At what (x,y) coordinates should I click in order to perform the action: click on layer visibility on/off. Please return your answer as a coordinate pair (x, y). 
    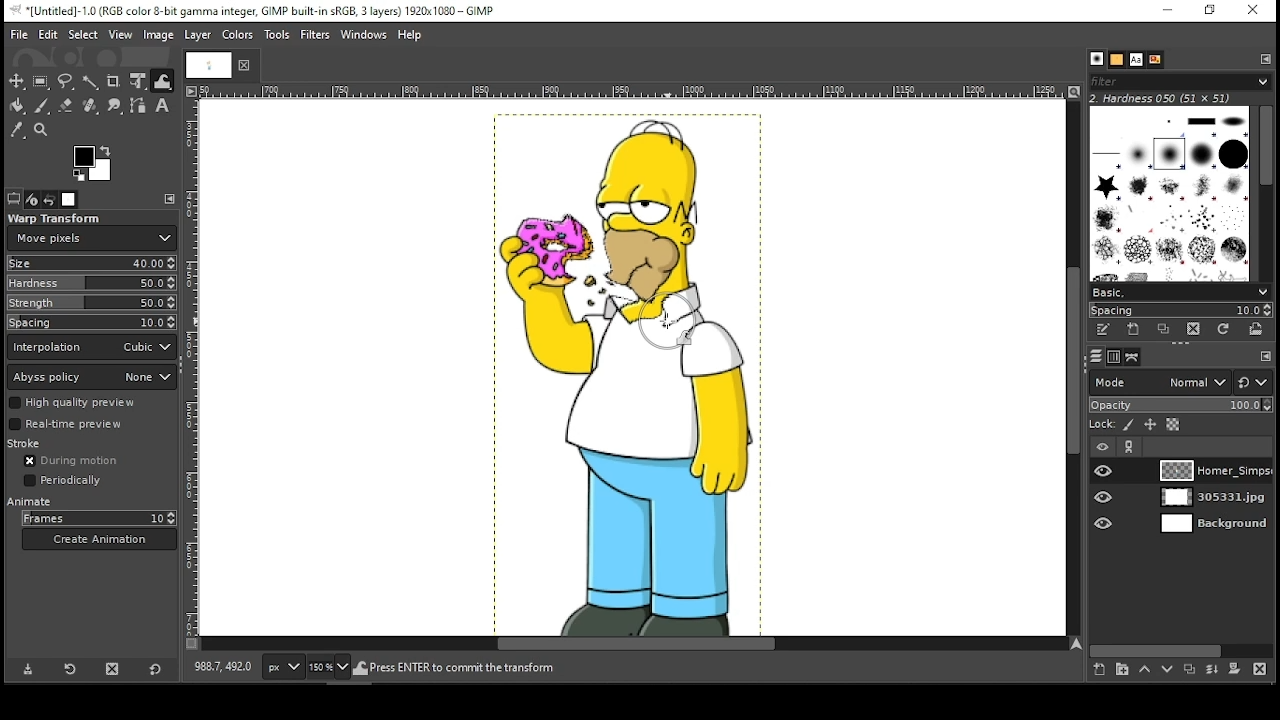
    Looking at the image, I should click on (1103, 470).